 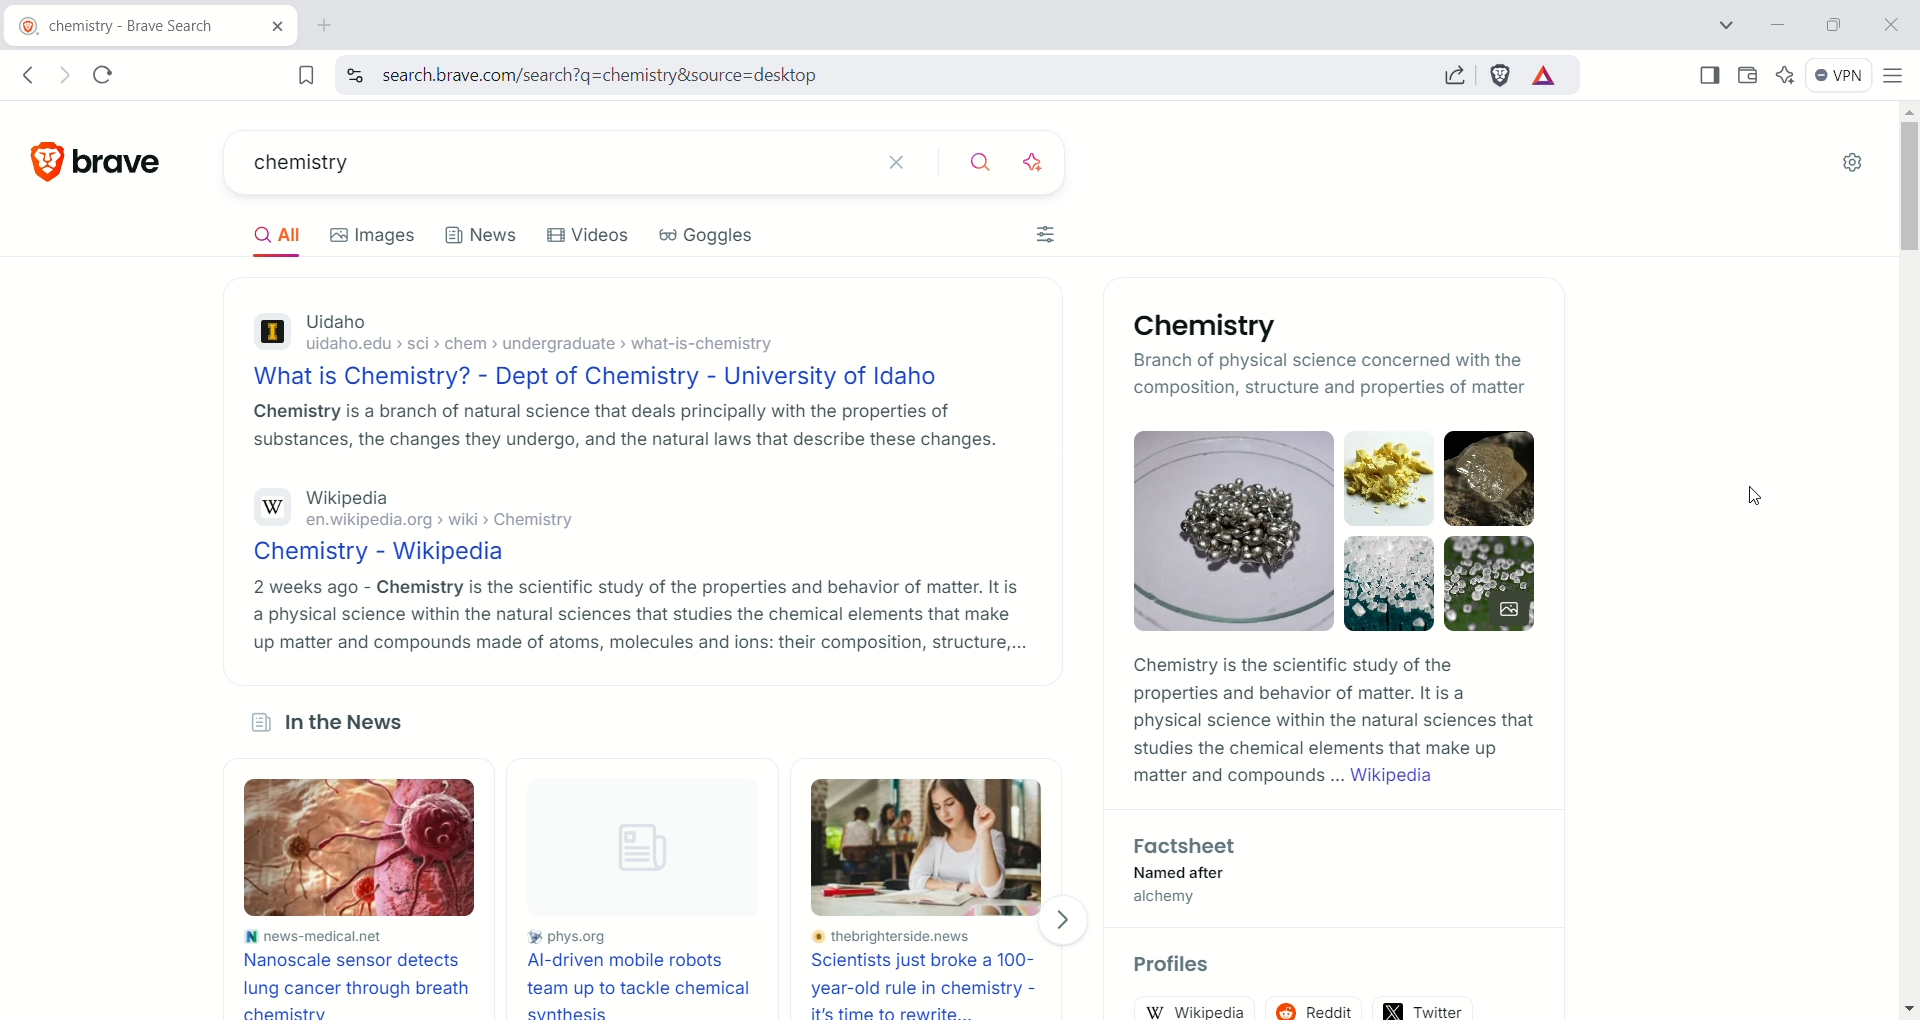 What do you see at coordinates (1180, 875) in the screenshot?
I see `Factsheet— Named after- alchemy` at bounding box center [1180, 875].